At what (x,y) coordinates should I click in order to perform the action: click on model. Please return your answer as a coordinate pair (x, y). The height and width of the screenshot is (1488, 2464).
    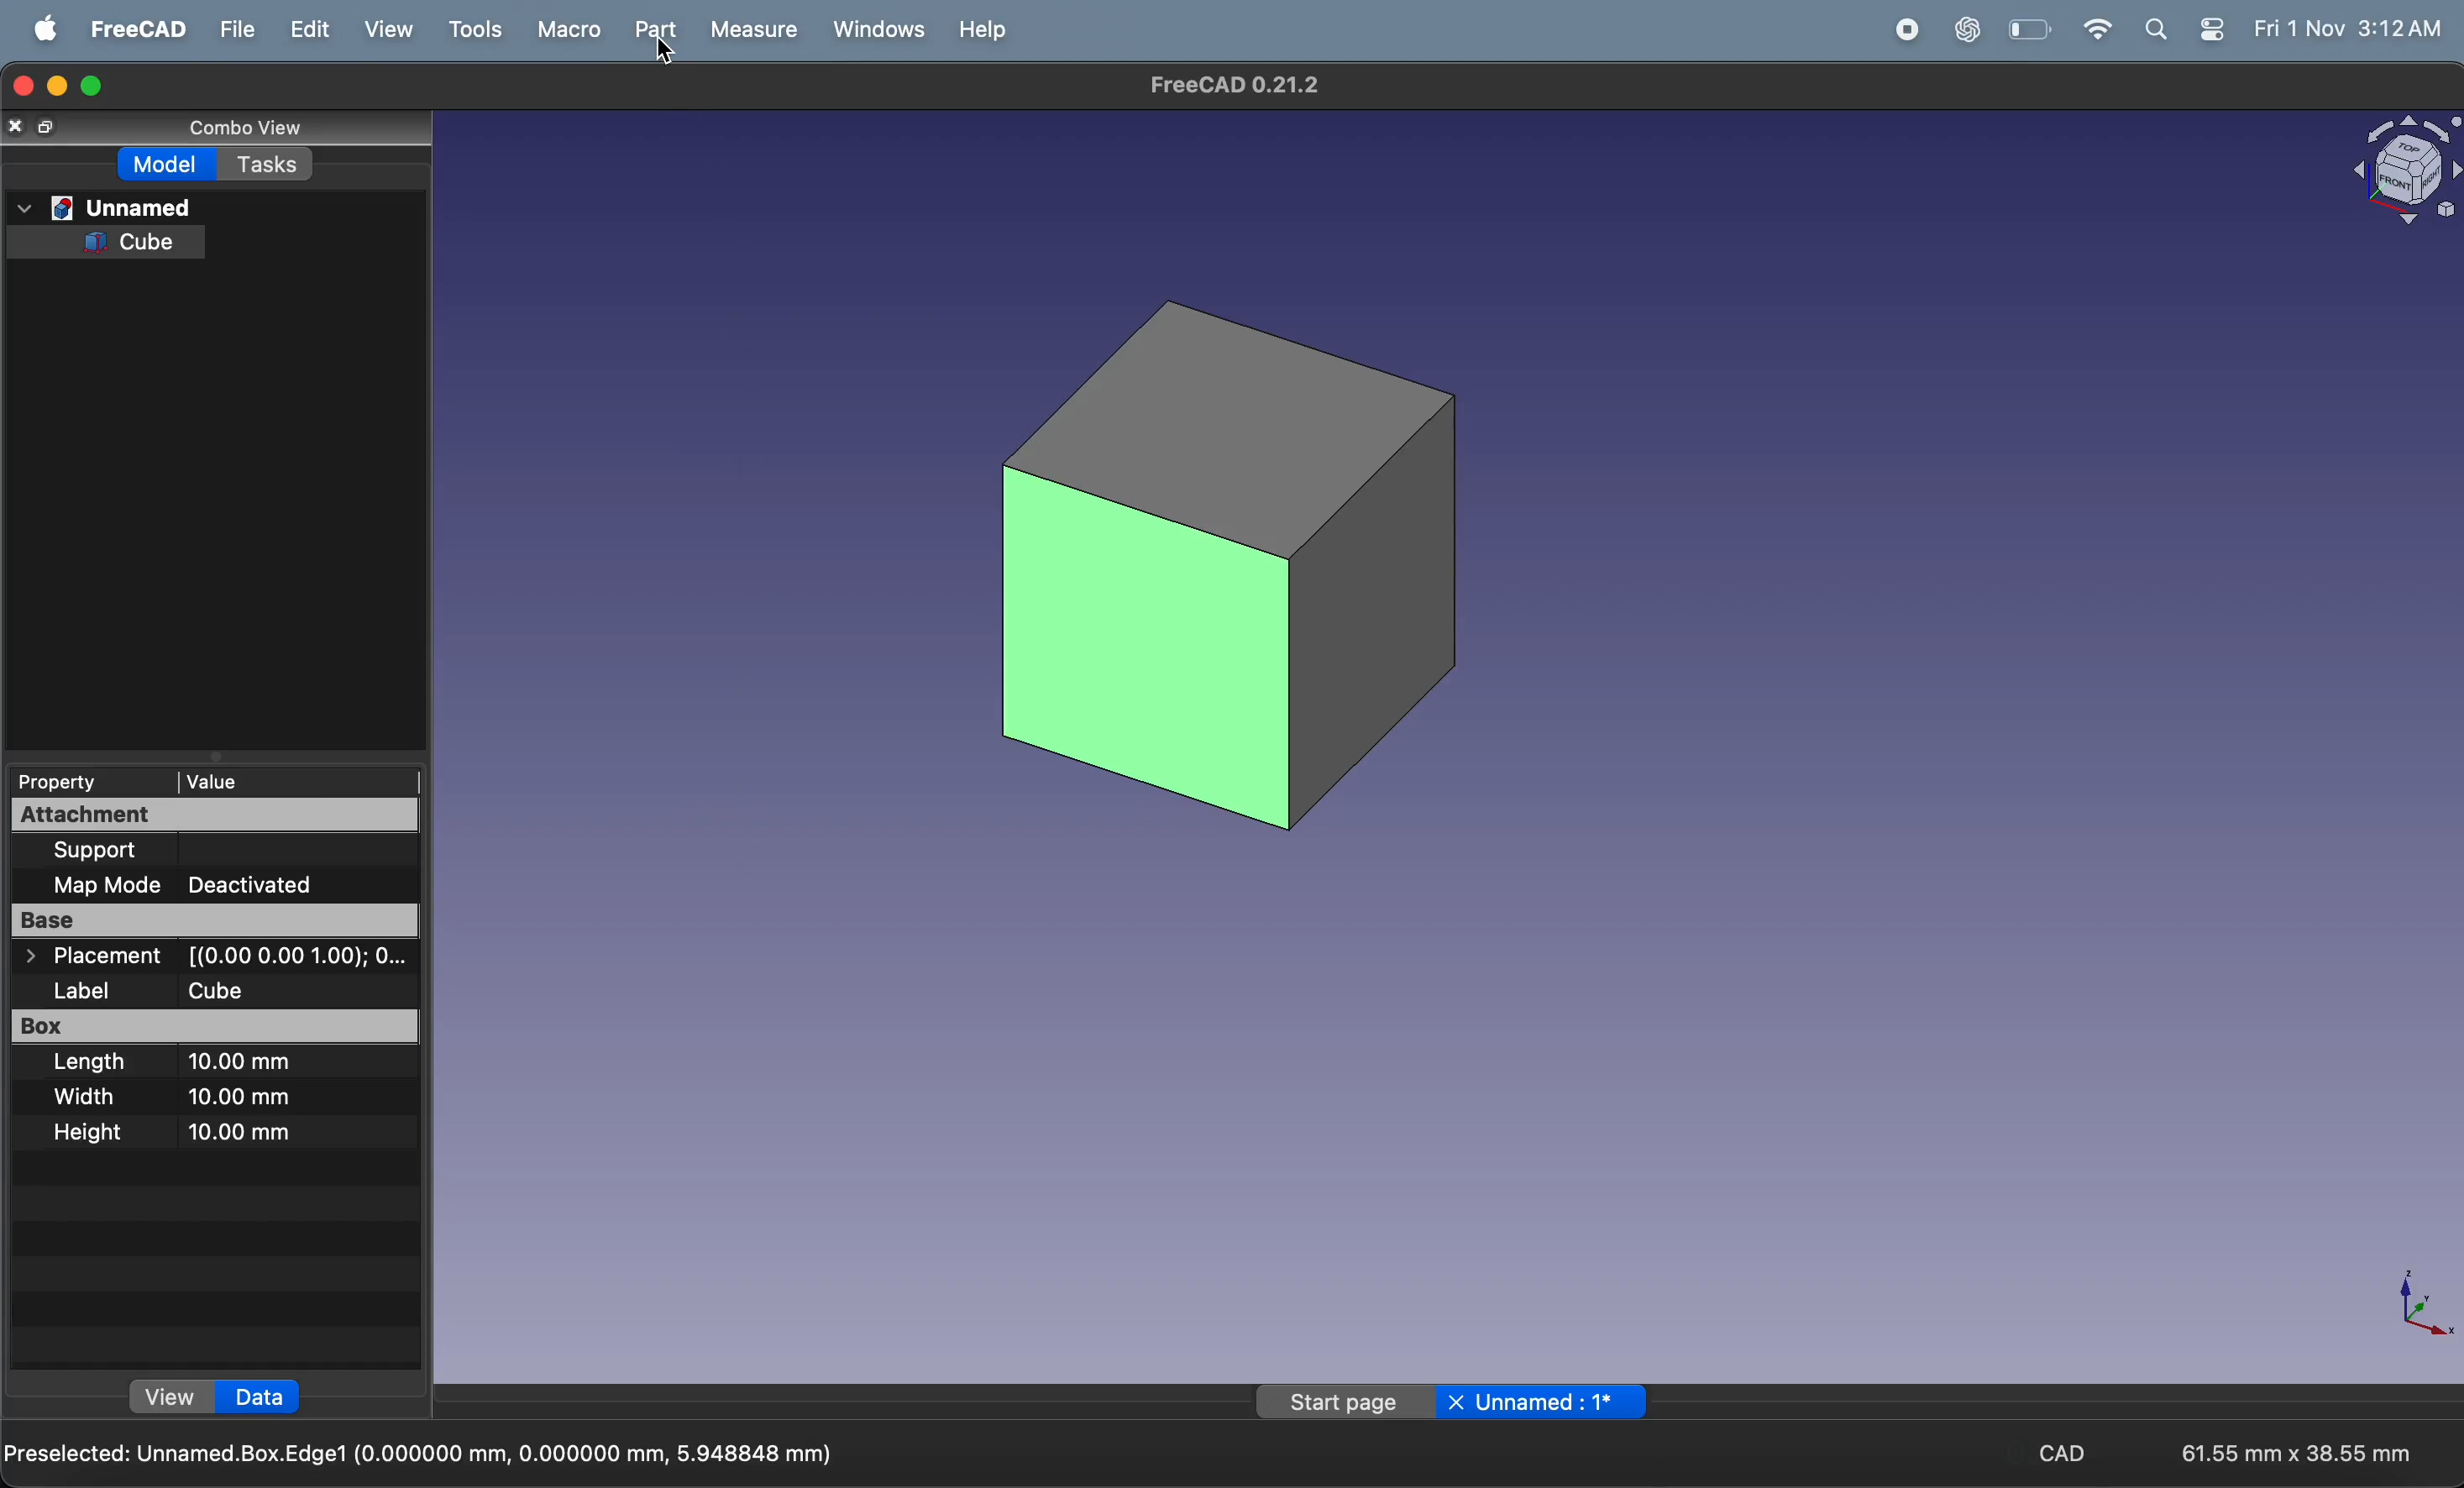
    Looking at the image, I should click on (165, 164).